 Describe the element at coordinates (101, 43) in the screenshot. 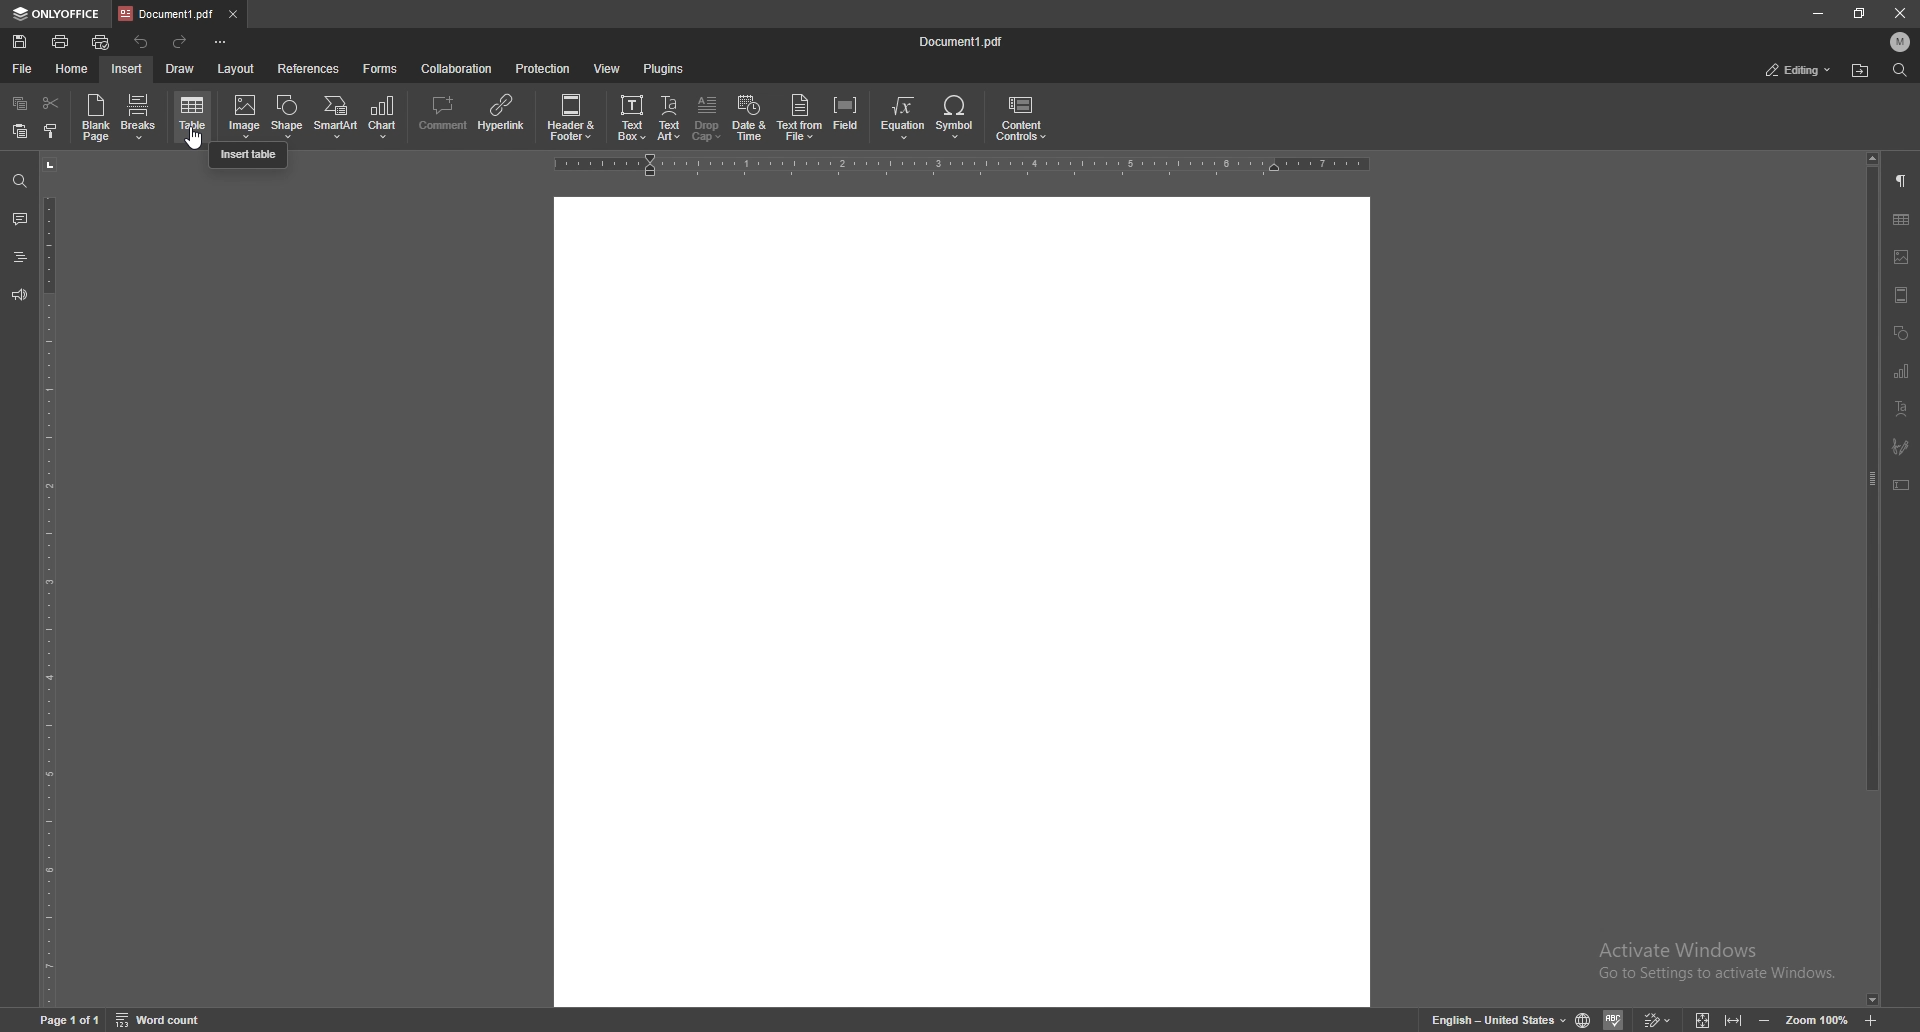

I see `quick print` at that location.